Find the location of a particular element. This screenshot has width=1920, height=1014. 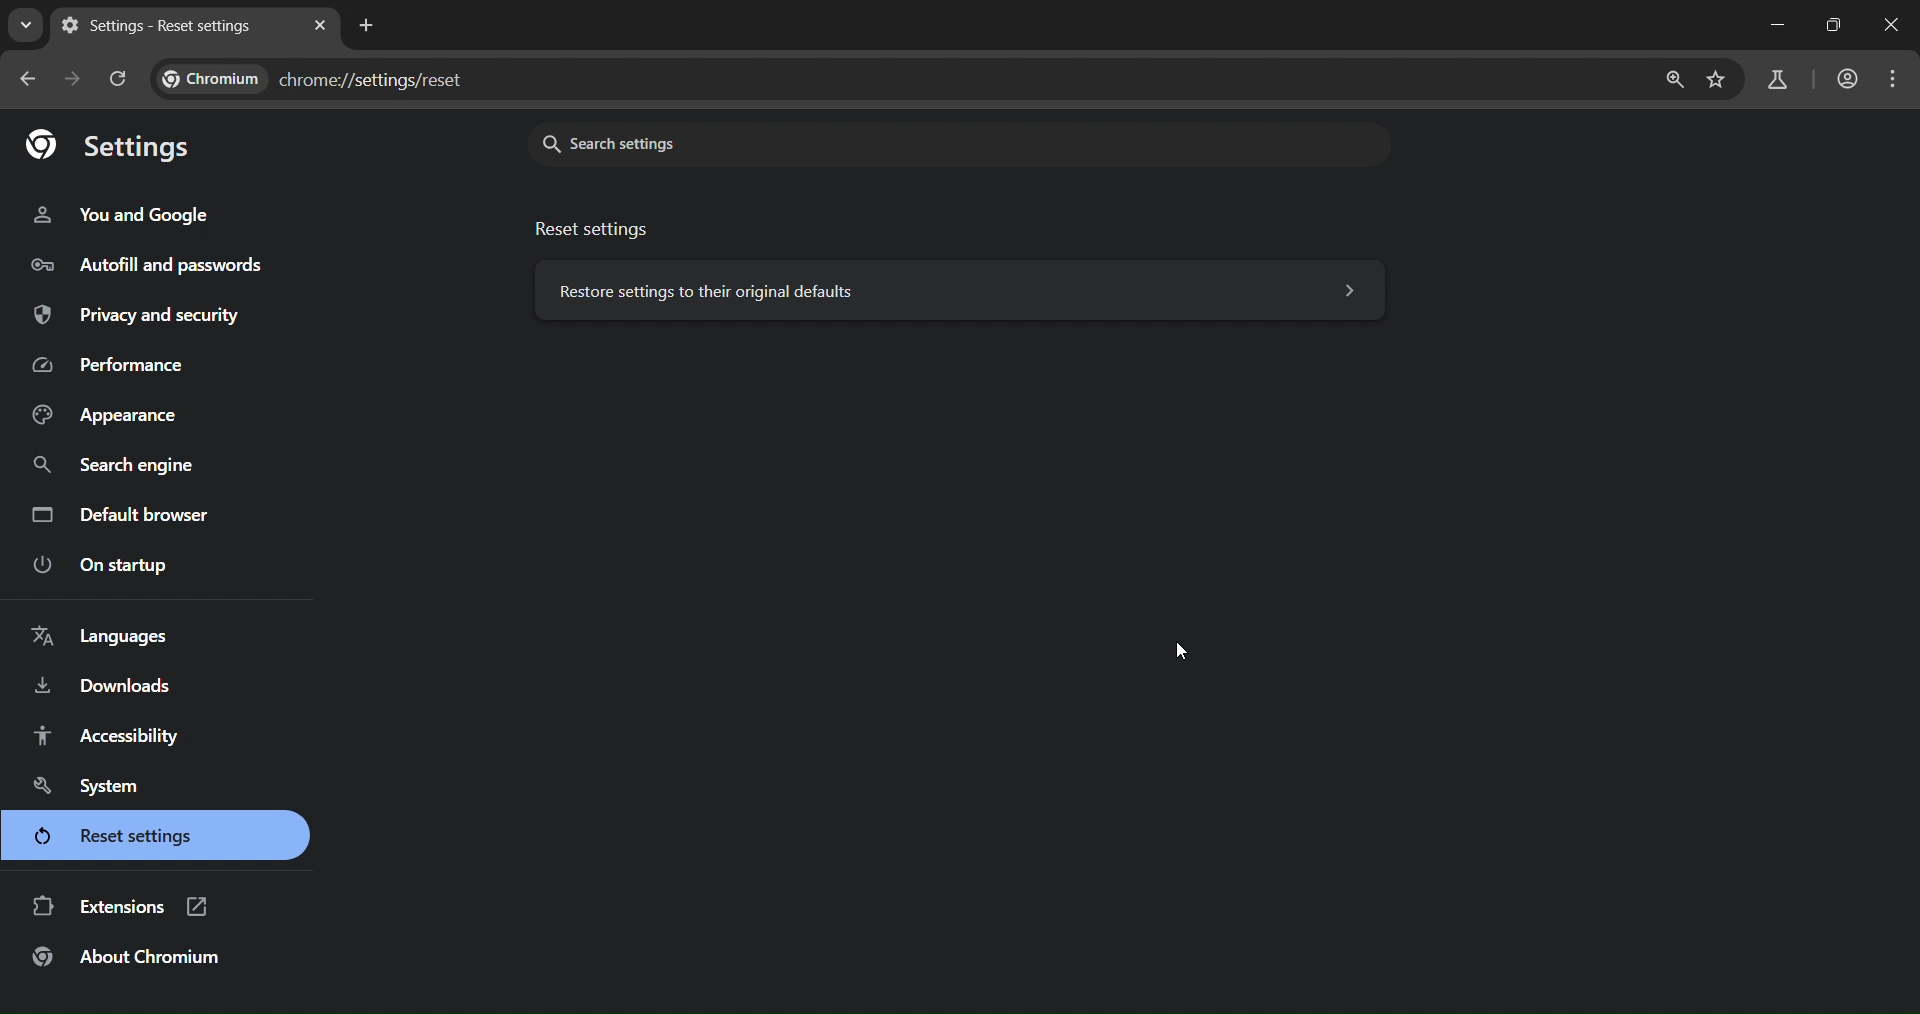

downloads is located at coordinates (107, 684).